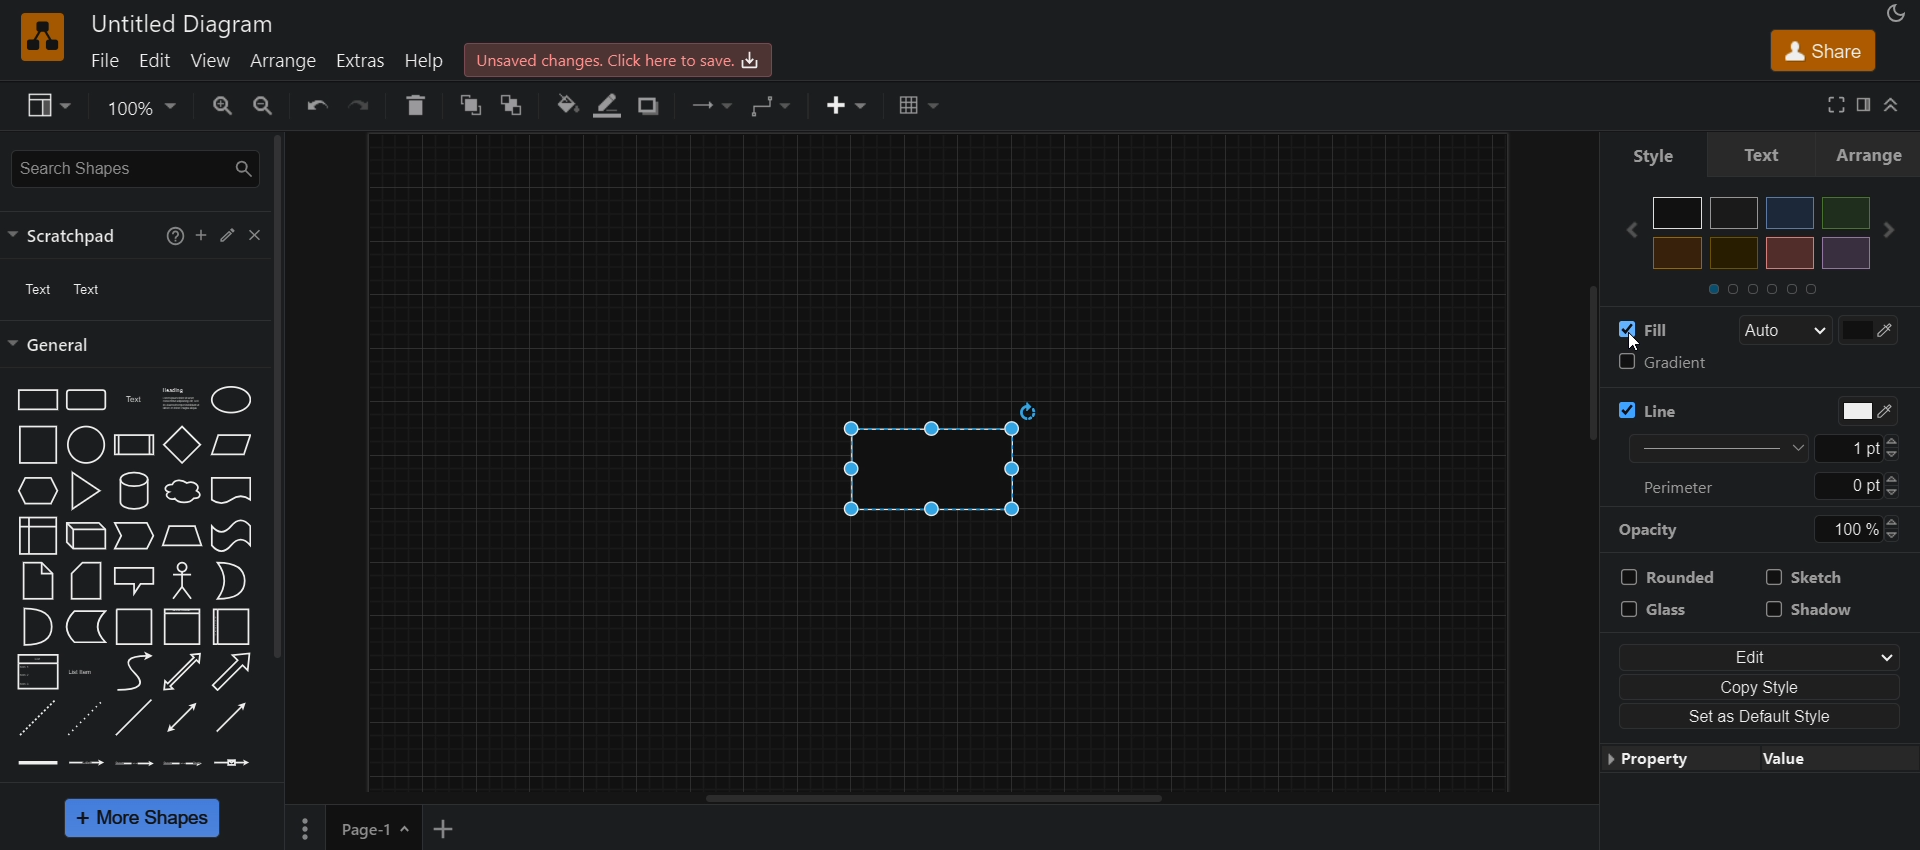  What do you see at coordinates (266, 104) in the screenshot?
I see `zoom out` at bounding box center [266, 104].